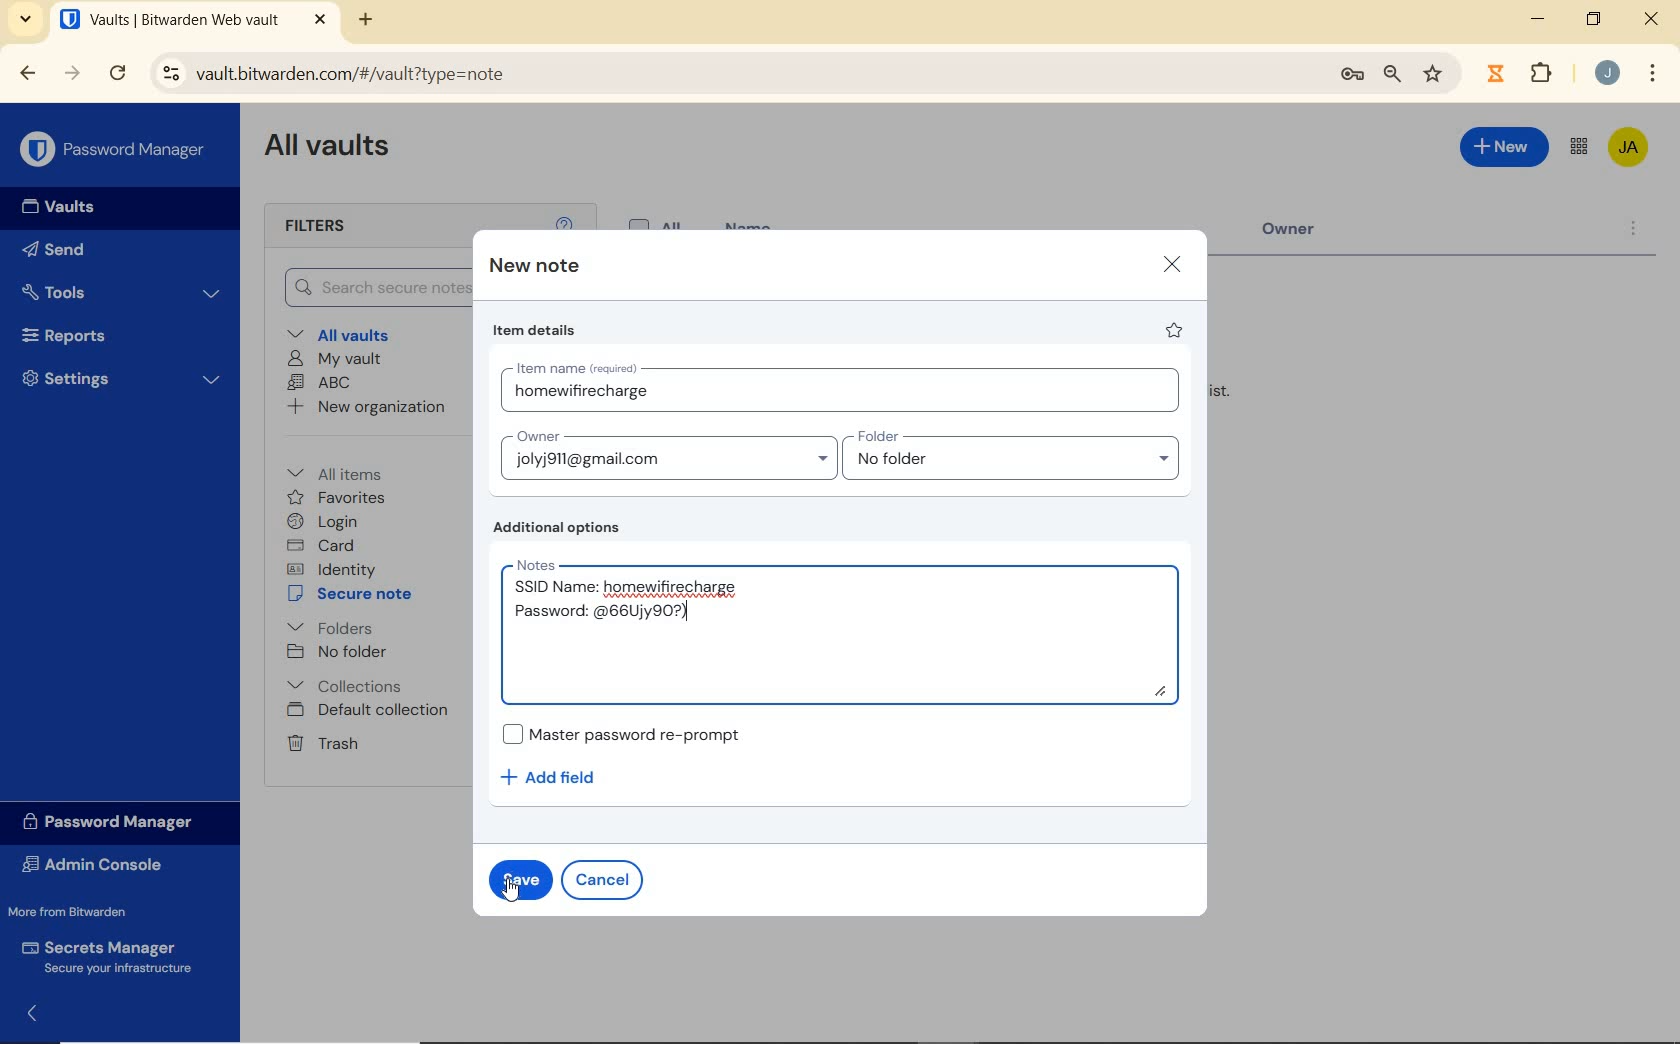 This screenshot has width=1680, height=1044. I want to click on Owner, so click(667, 454).